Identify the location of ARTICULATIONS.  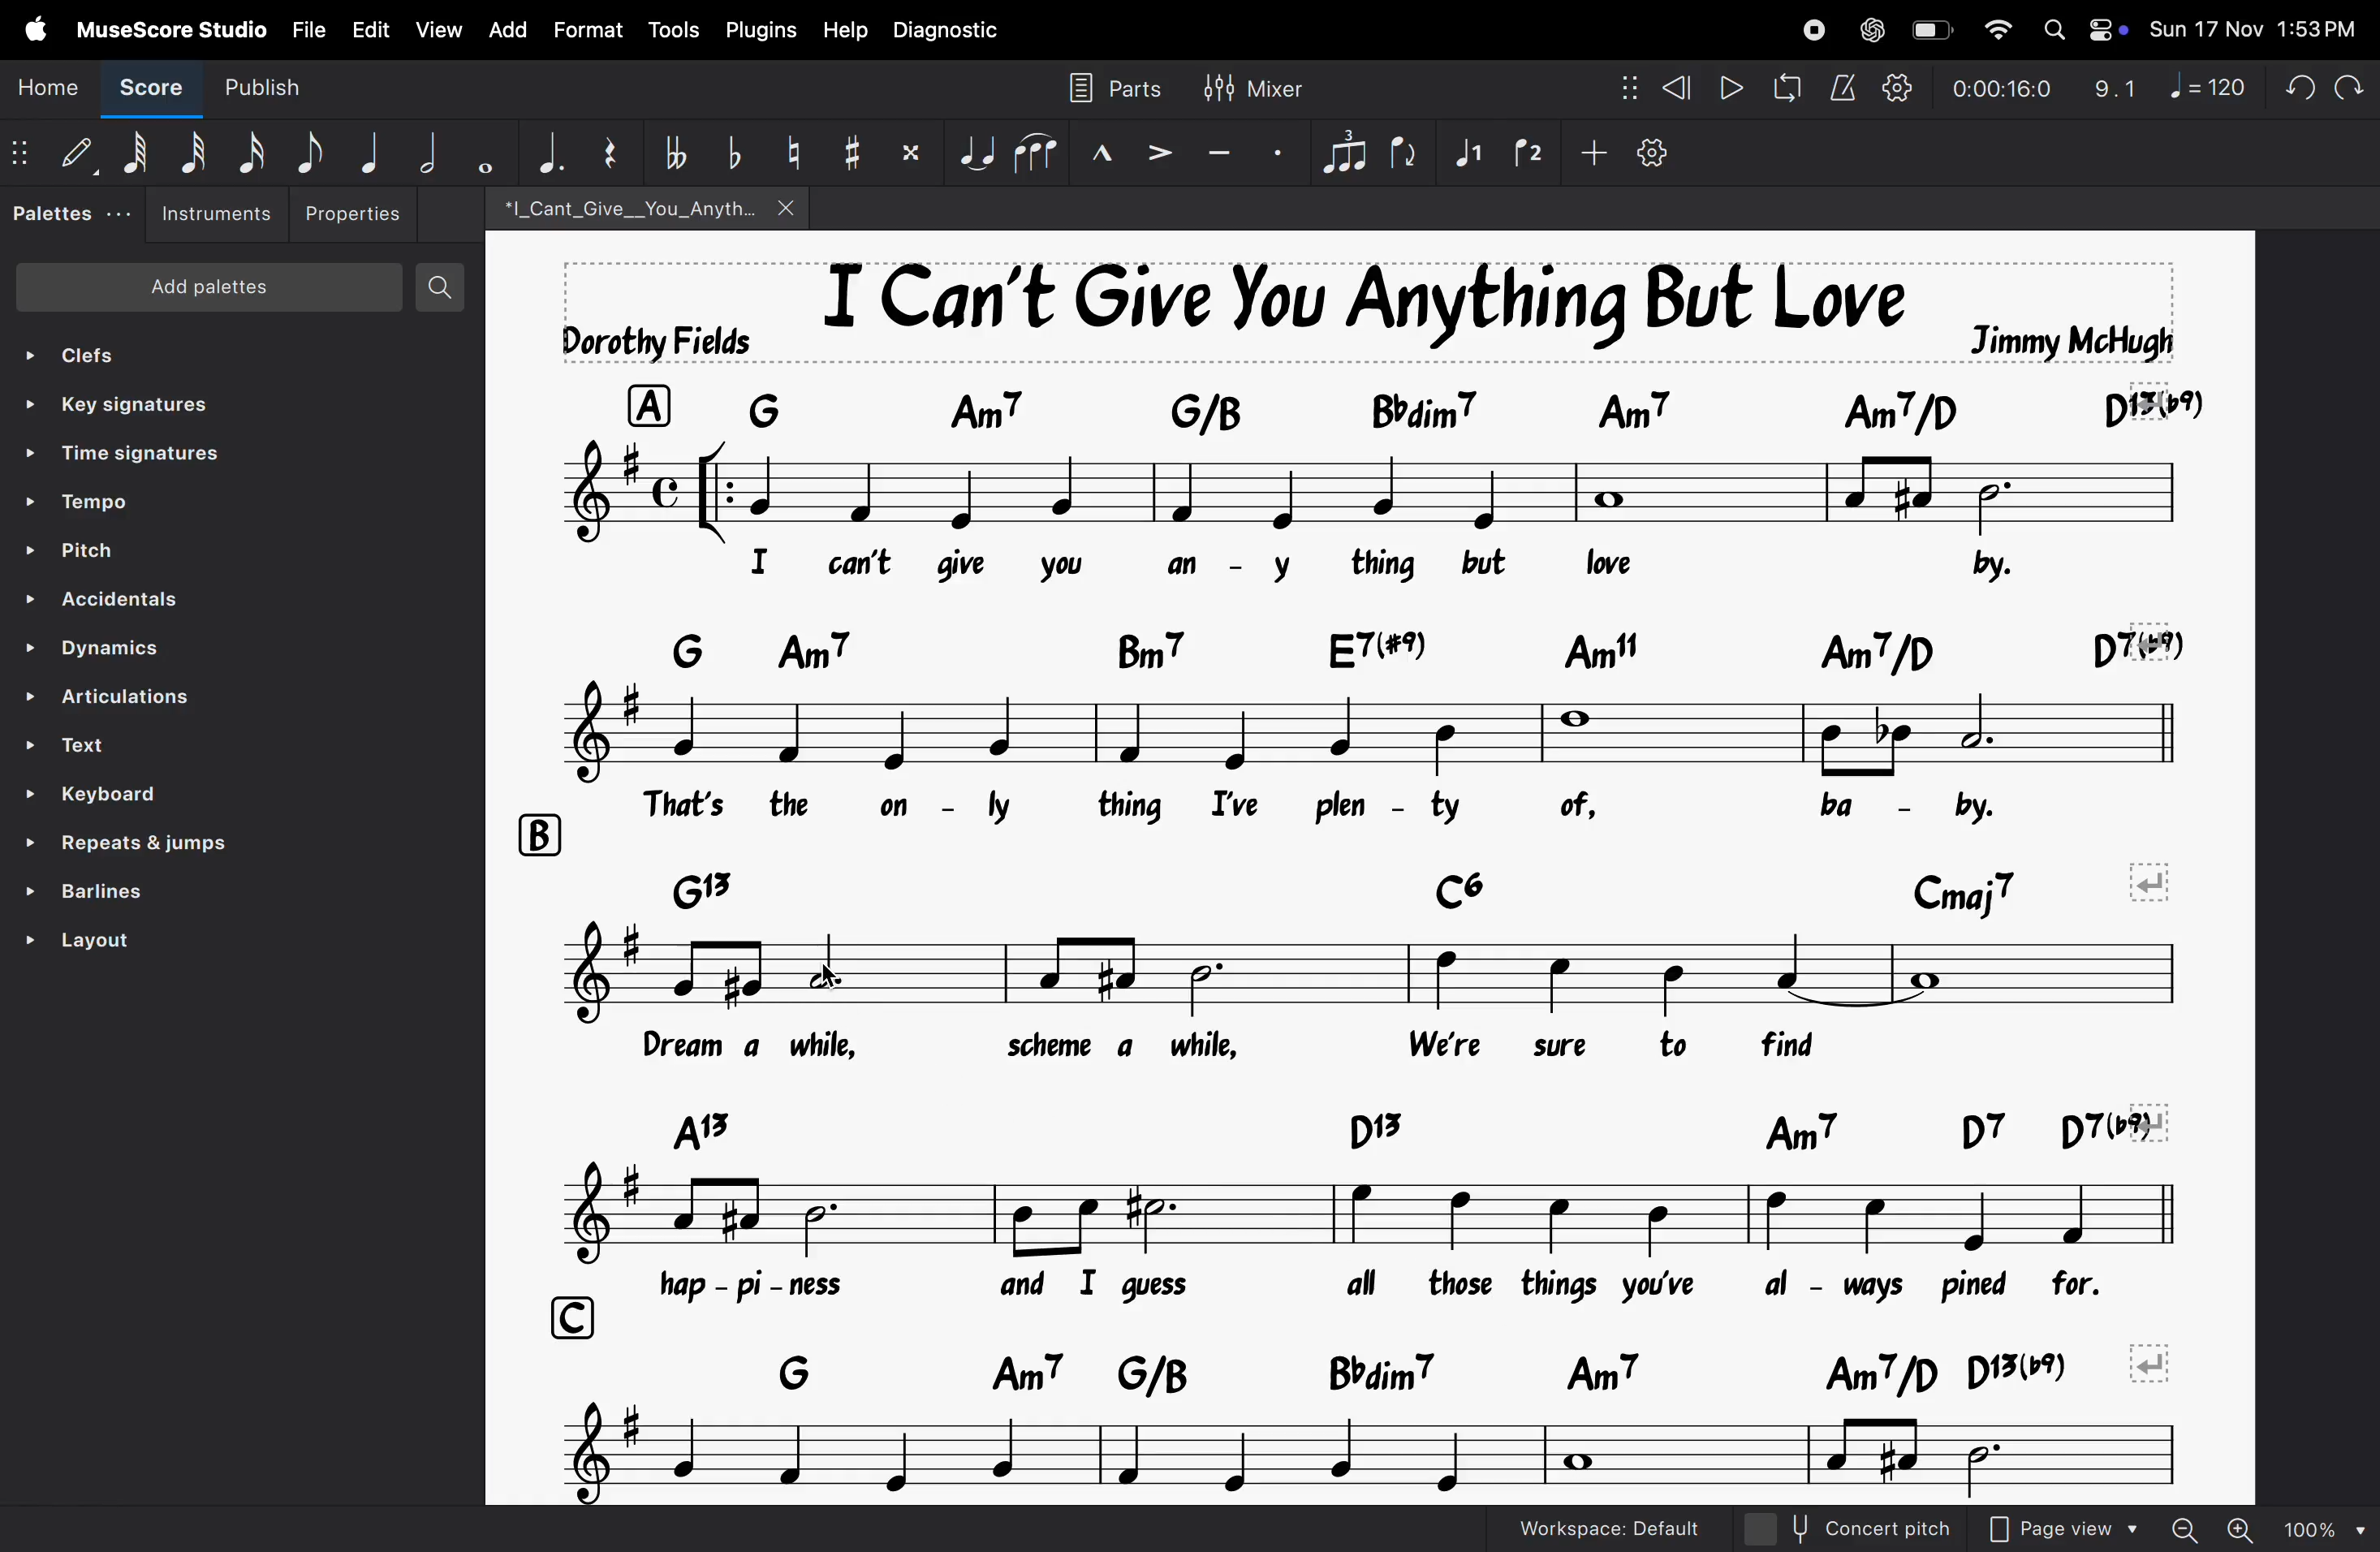
(114, 697).